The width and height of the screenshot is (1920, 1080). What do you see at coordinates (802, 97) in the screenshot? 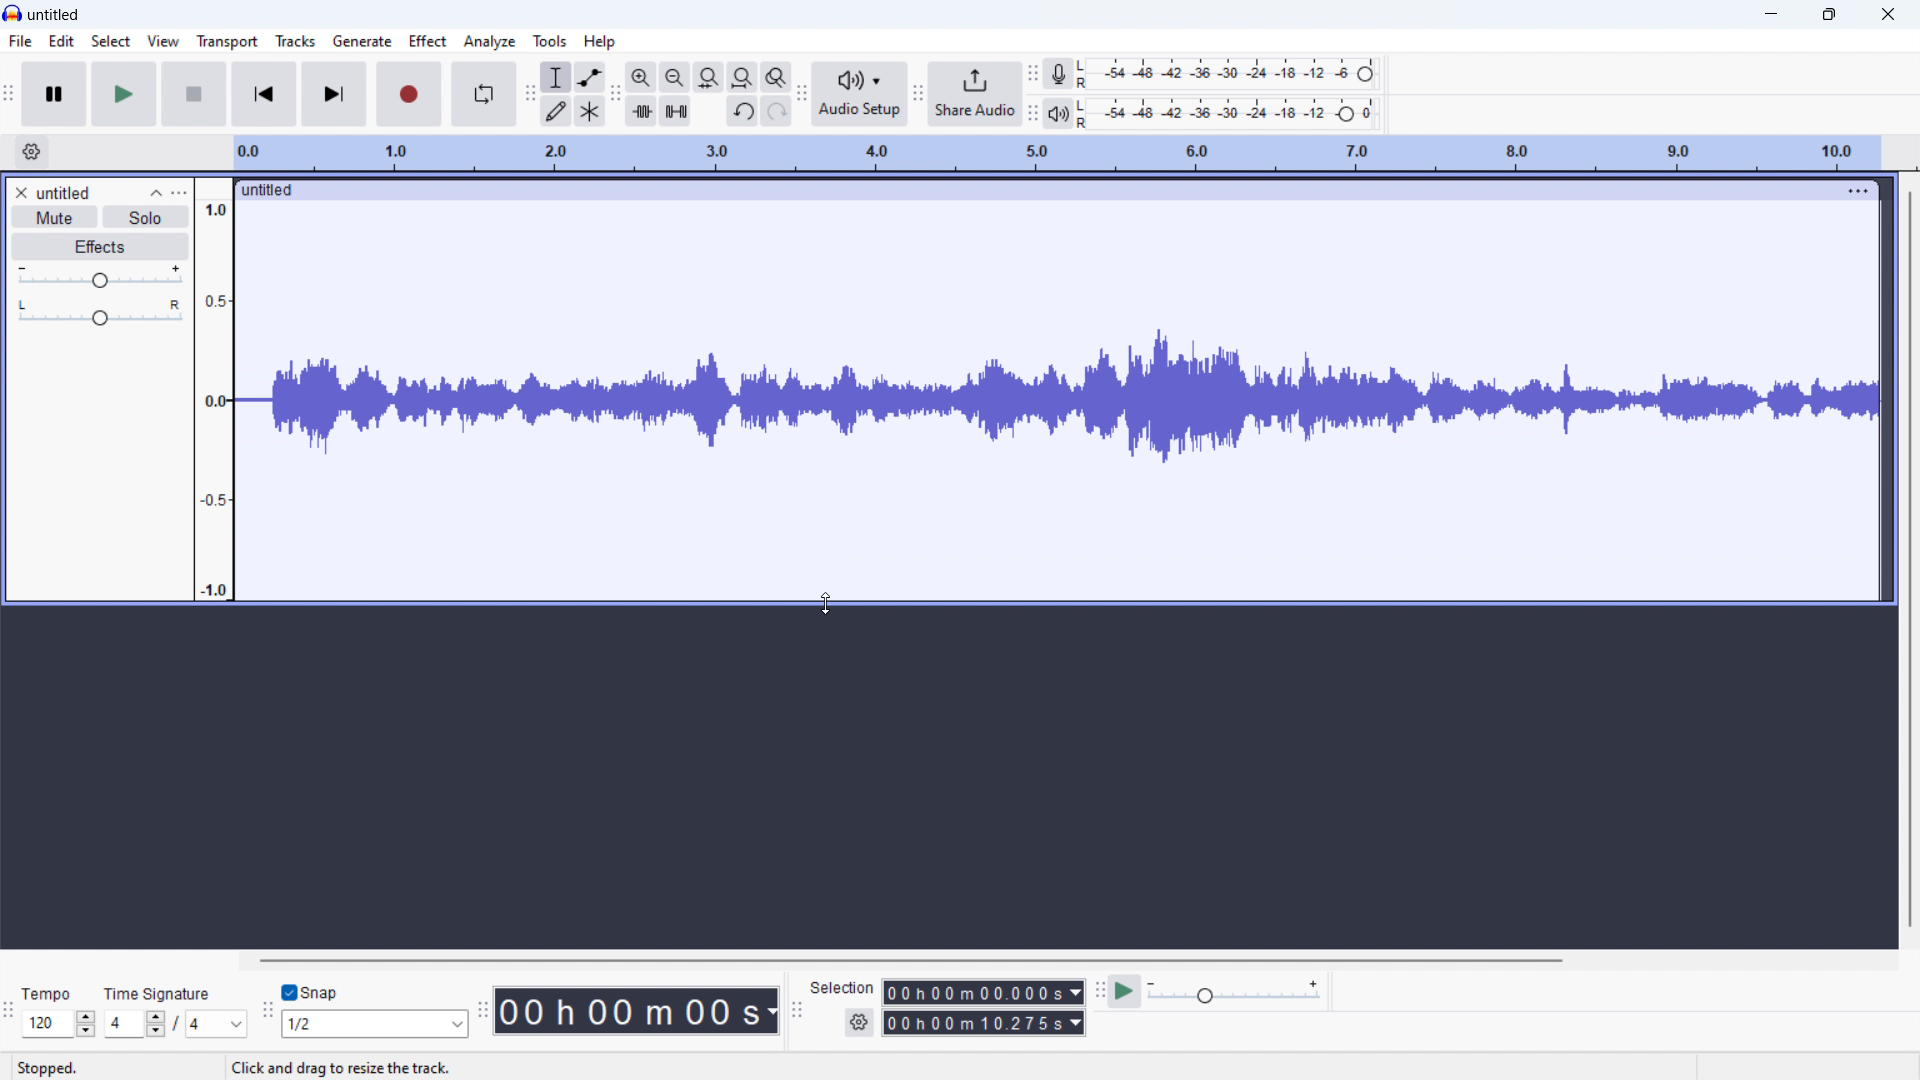
I see `share audio toolbar` at bounding box center [802, 97].